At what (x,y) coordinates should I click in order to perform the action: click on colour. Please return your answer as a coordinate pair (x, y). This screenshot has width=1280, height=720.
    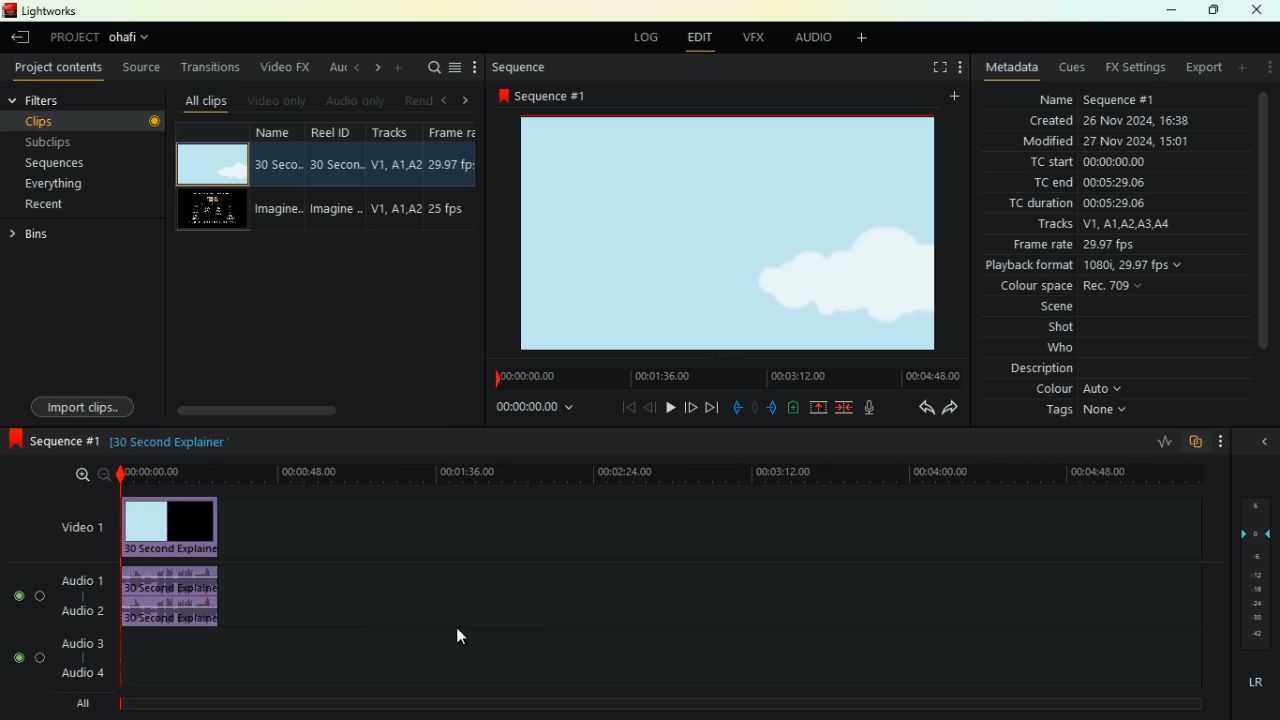
    Looking at the image, I should click on (1079, 391).